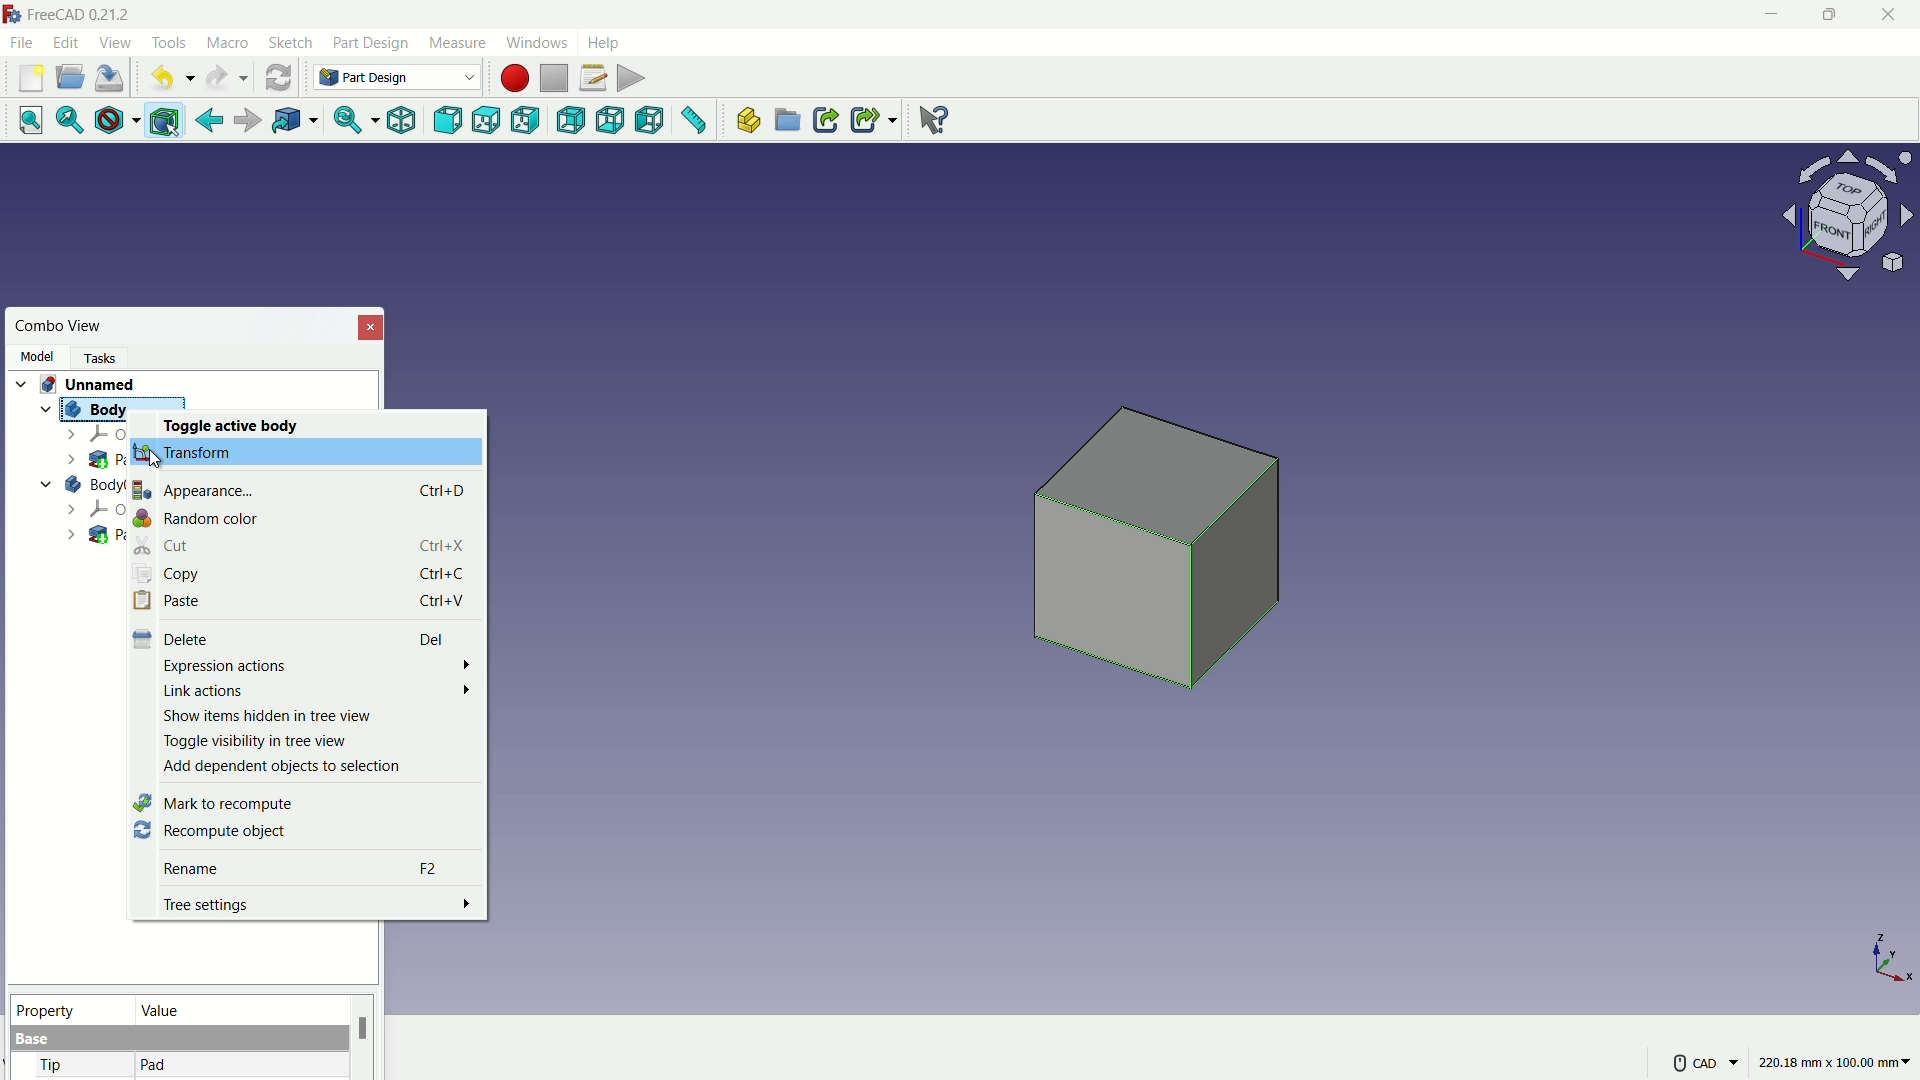  I want to click on front view, so click(450, 121).